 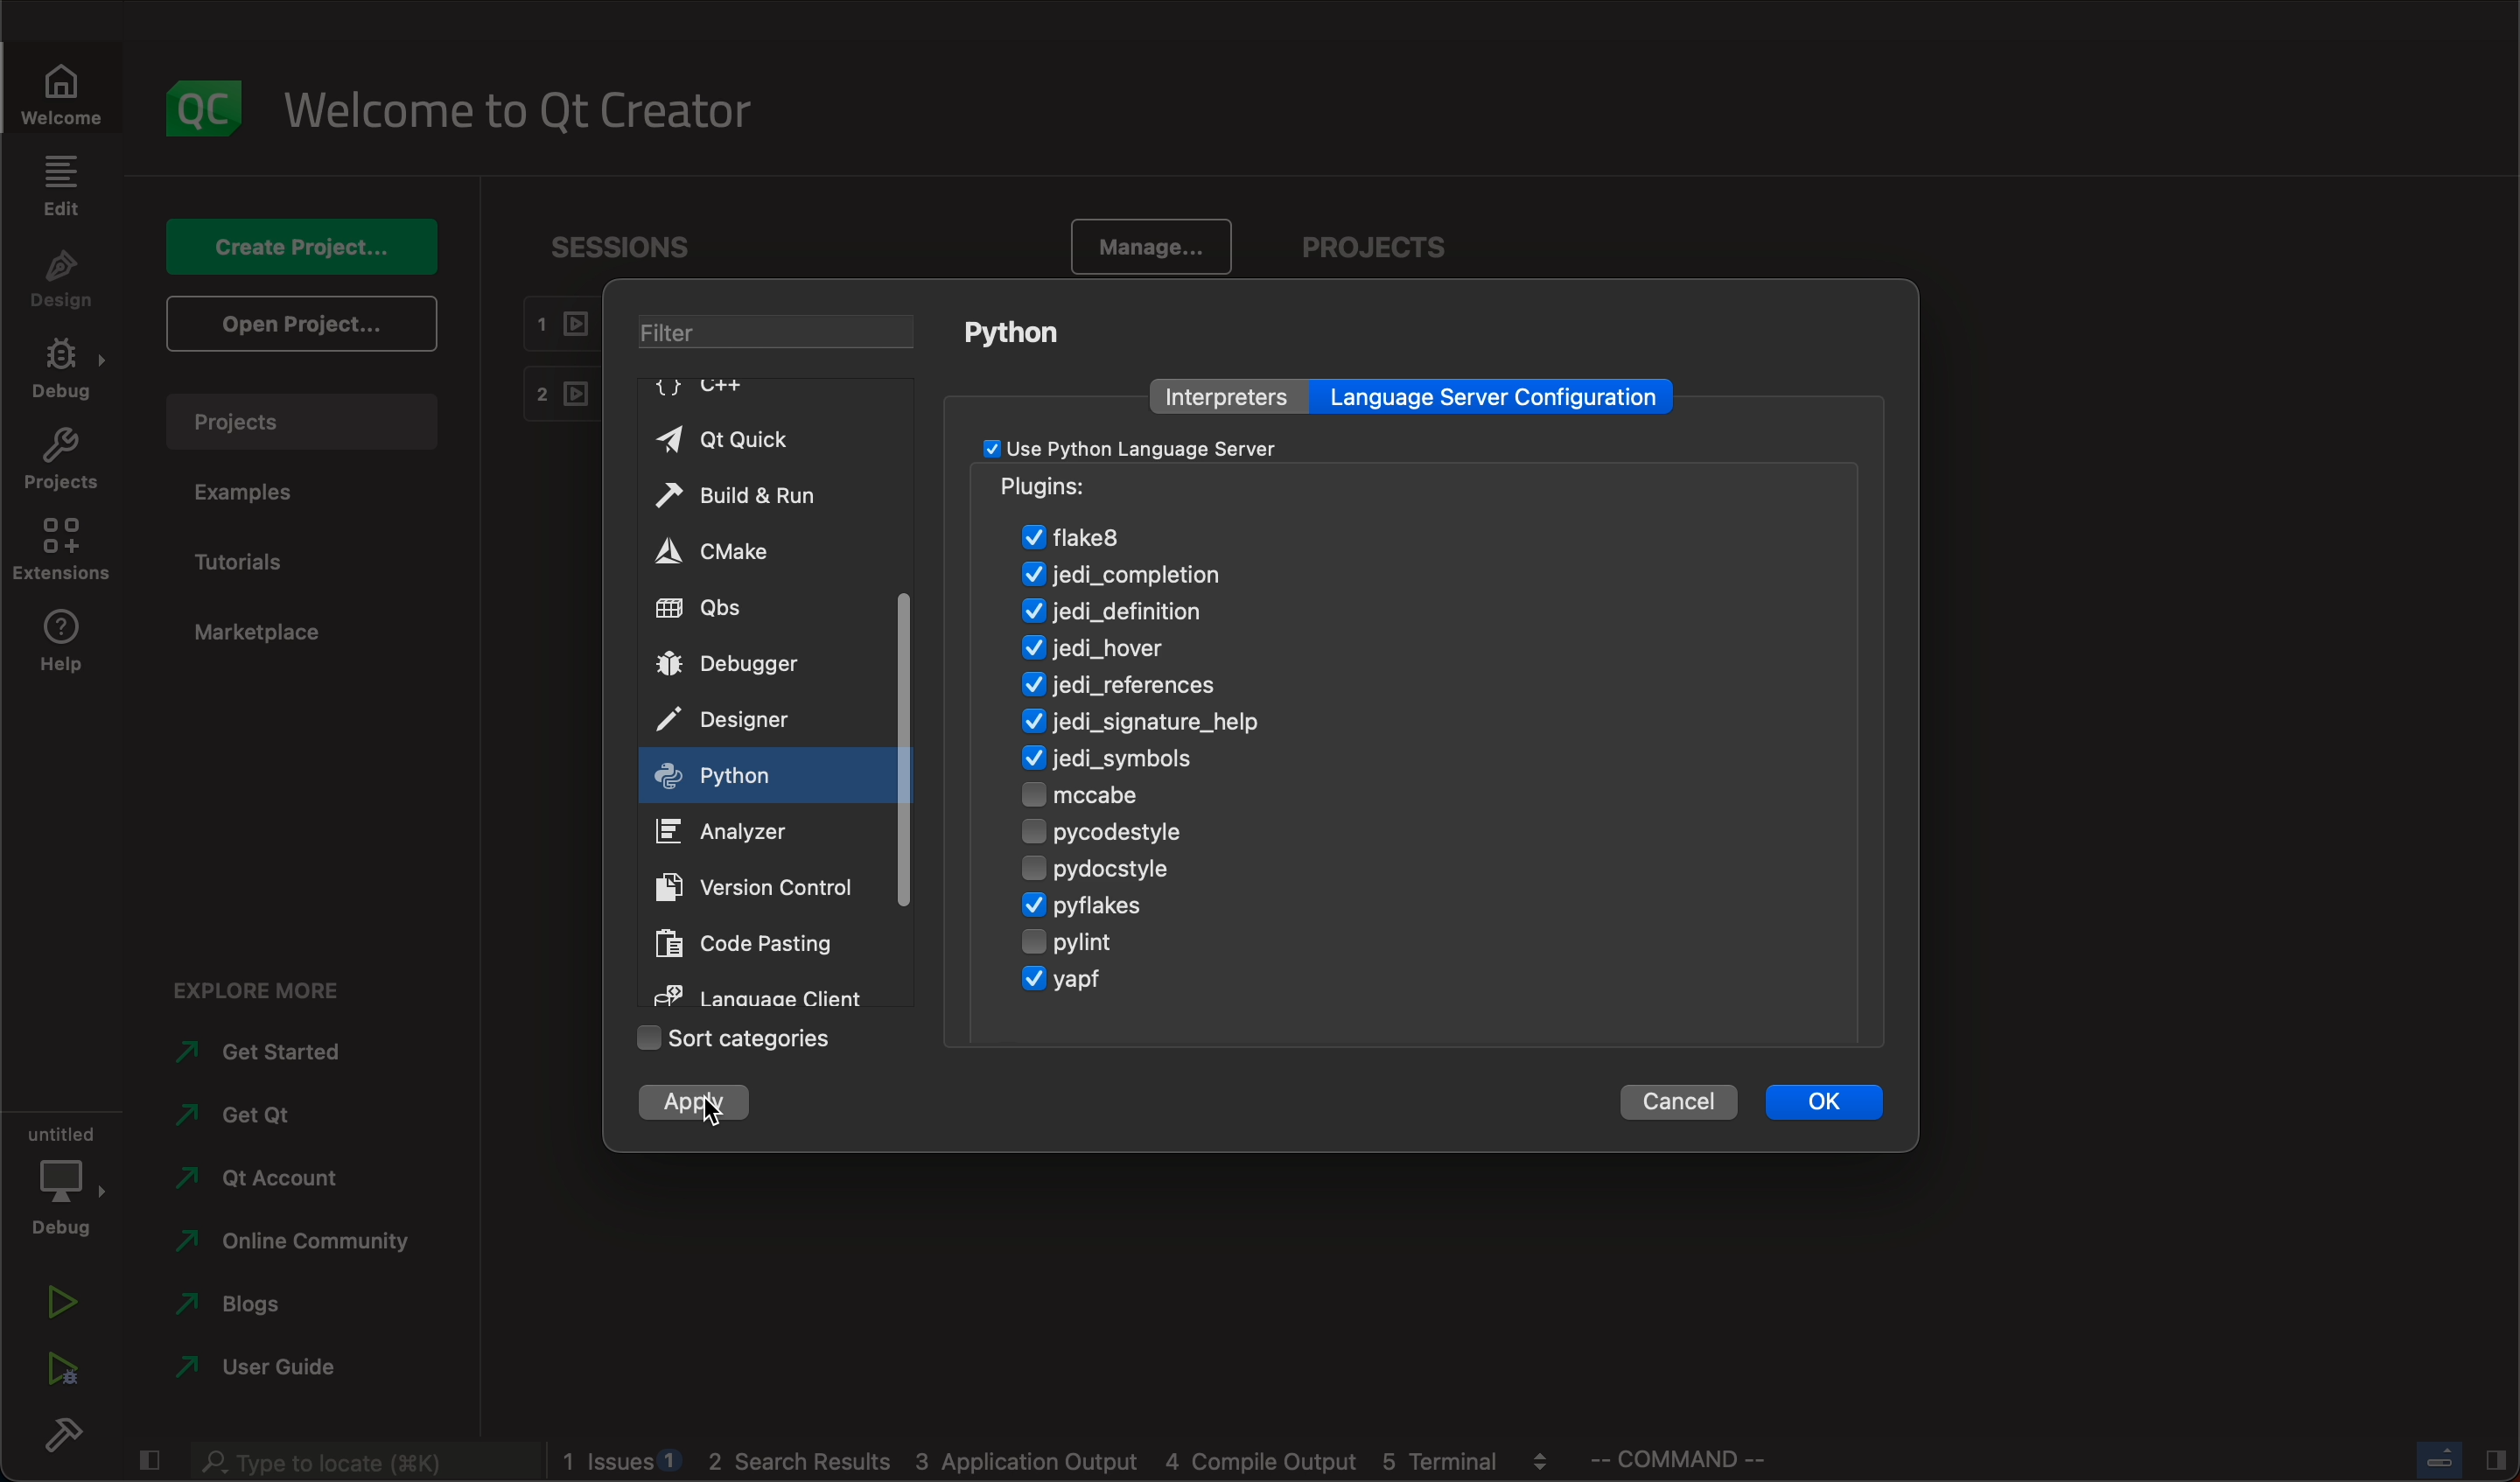 I want to click on welcome, so click(x=58, y=90).